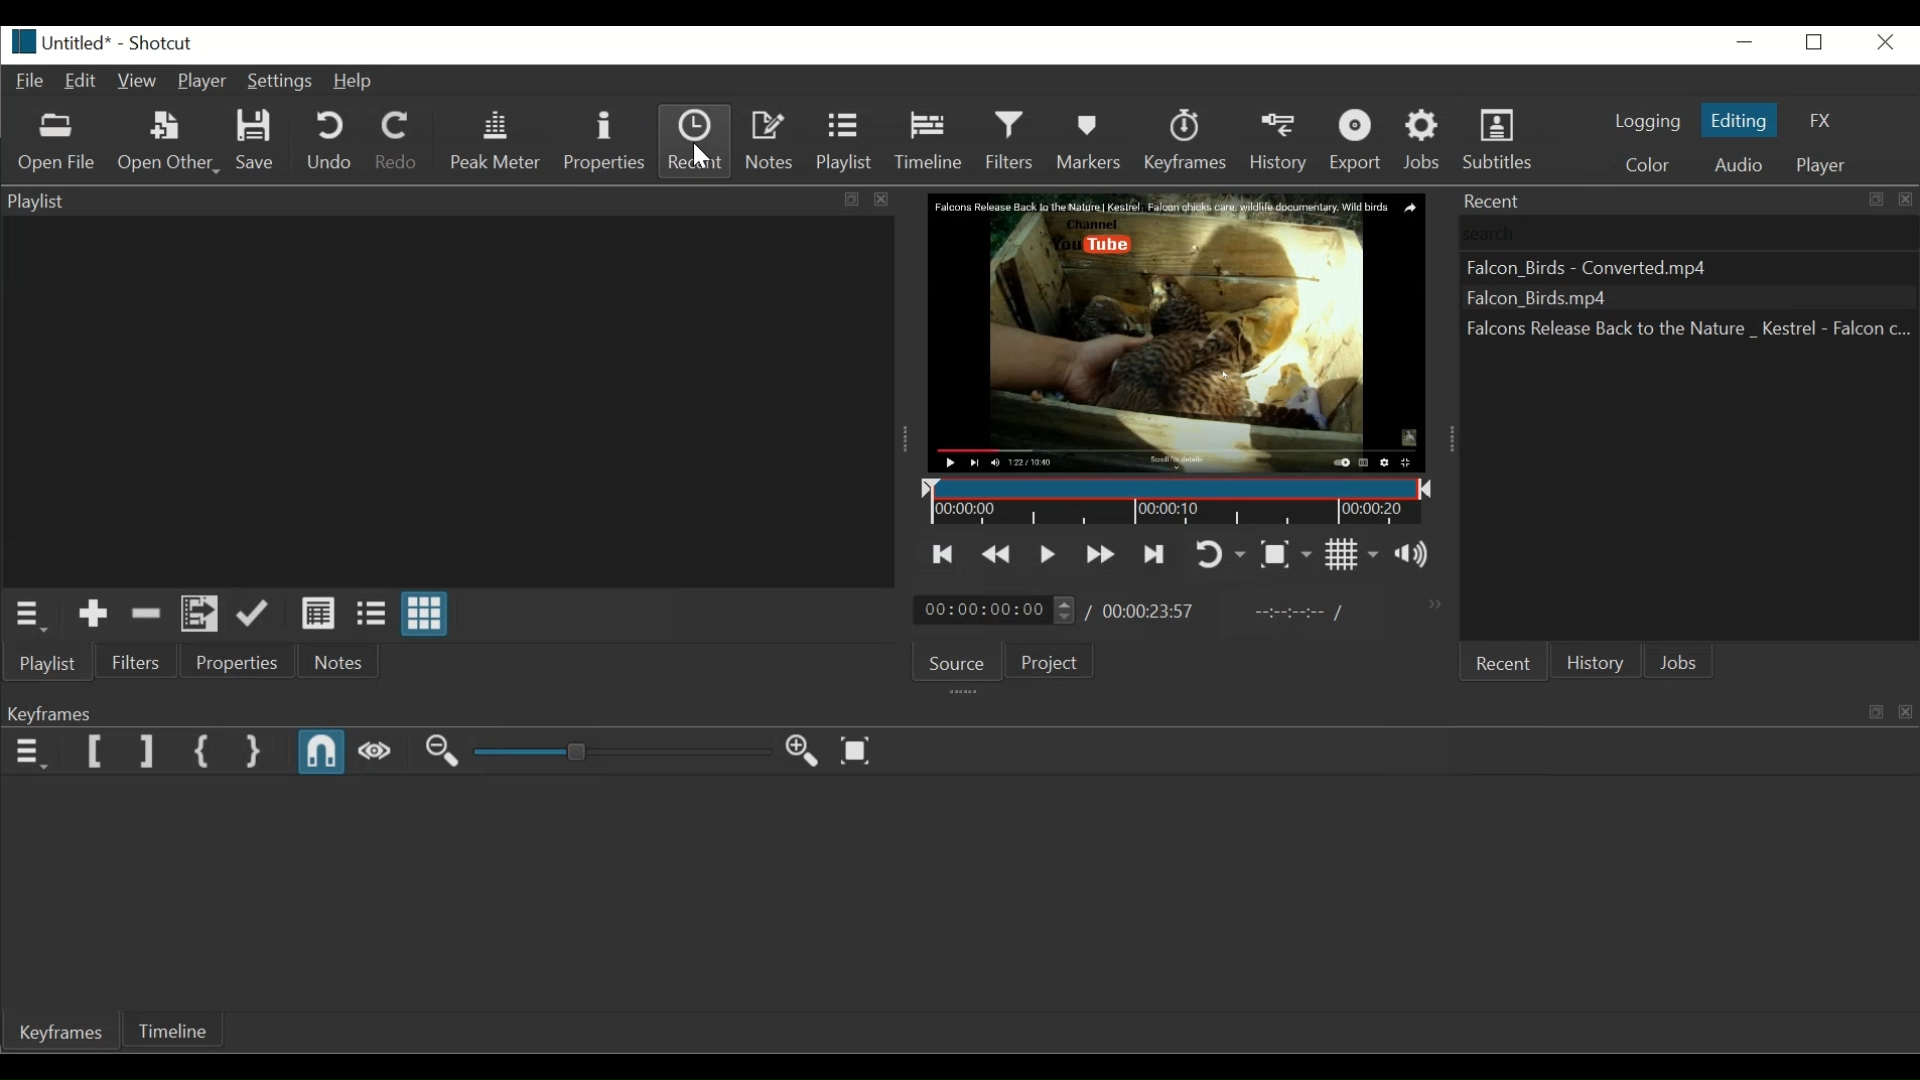 This screenshot has height=1080, width=1920. I want to click on Zoom keyframe to fit, so click(860, 752).